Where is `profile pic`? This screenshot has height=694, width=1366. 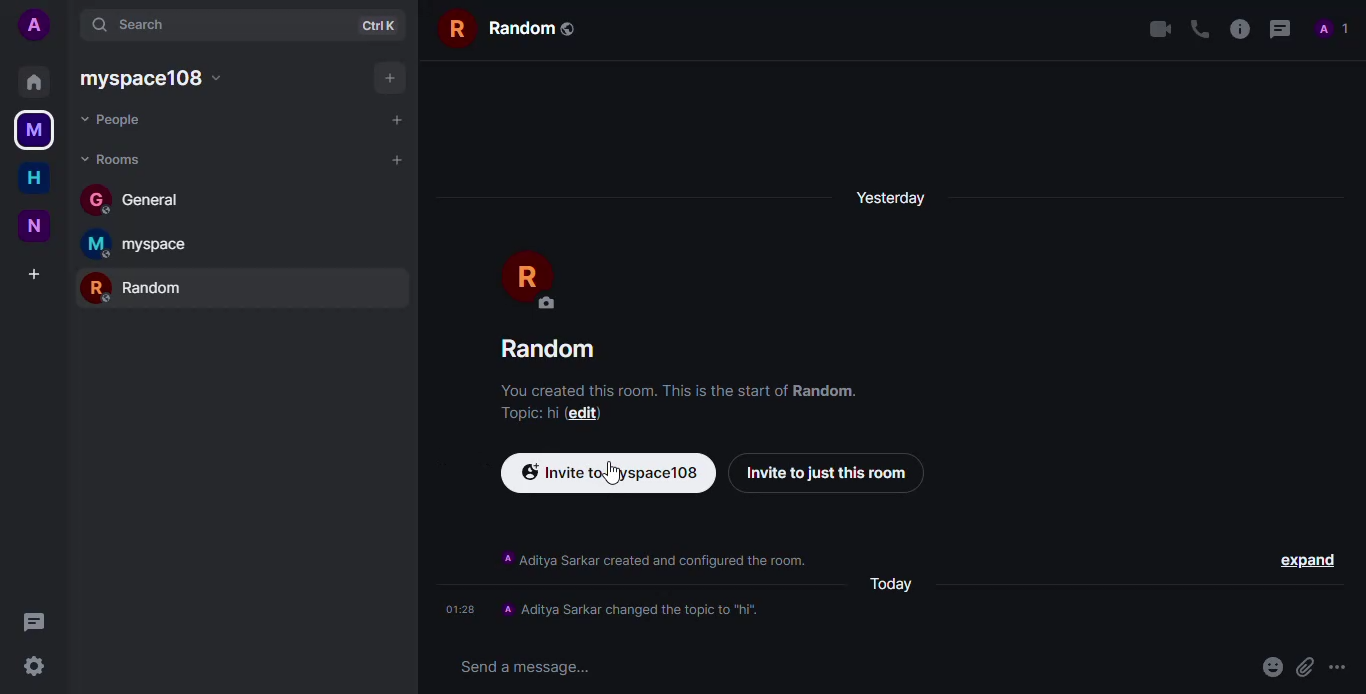
profile pic is located at coordinates (532, 279).